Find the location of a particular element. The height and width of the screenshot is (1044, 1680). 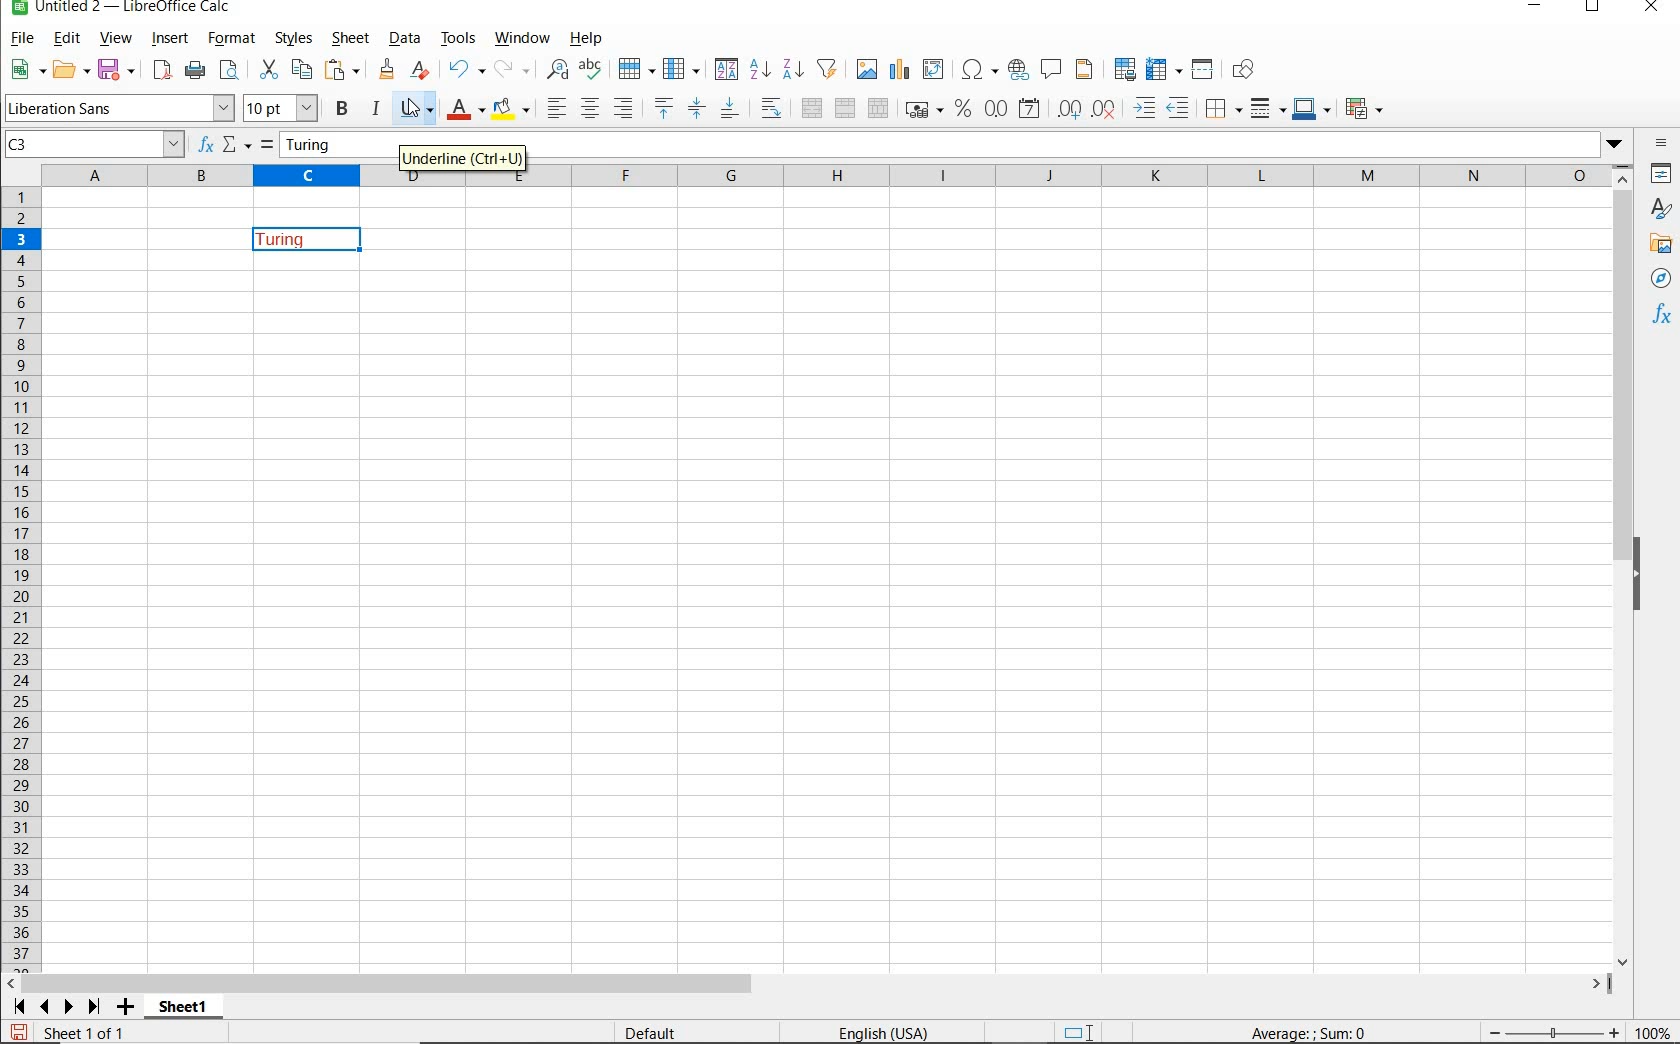

TEXT is located at coordinates (287, 239).